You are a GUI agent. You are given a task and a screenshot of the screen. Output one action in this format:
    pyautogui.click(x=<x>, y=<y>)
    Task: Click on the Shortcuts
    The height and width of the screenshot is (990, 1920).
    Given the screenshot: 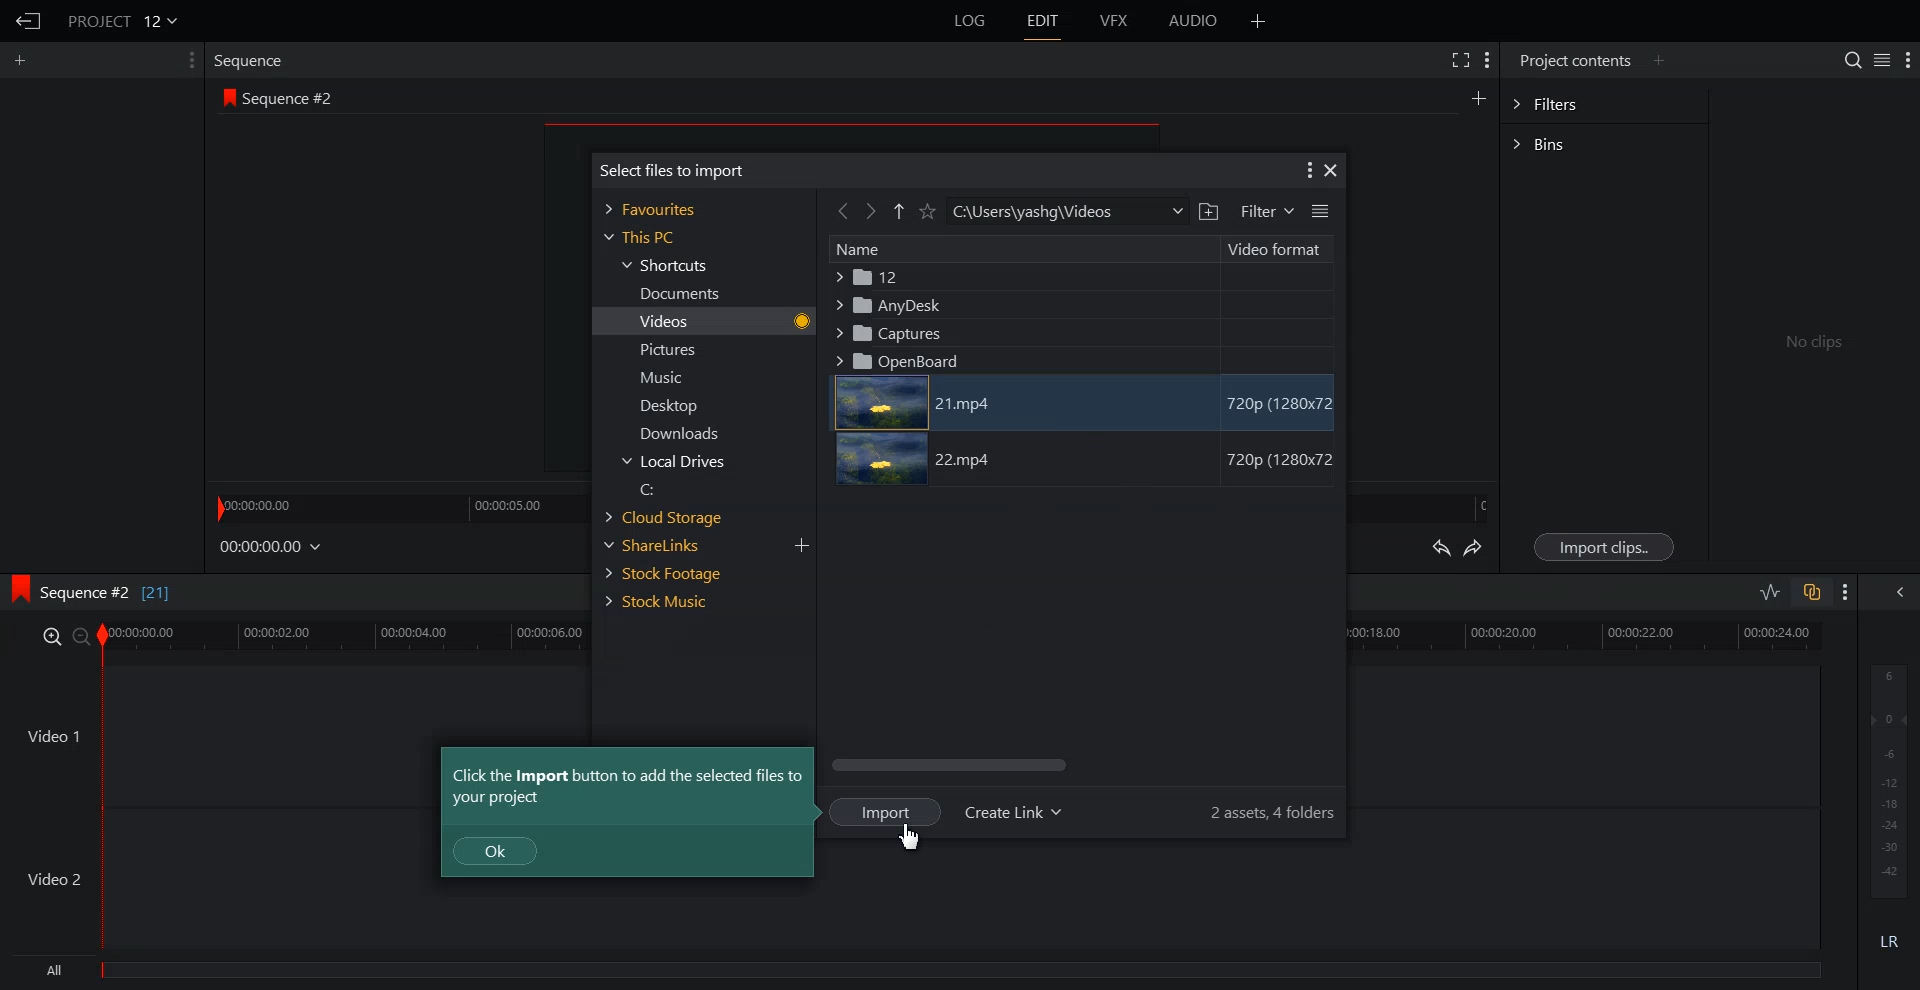 What is the action you would take?
    pyautogui.click(x=668, y=265)
    